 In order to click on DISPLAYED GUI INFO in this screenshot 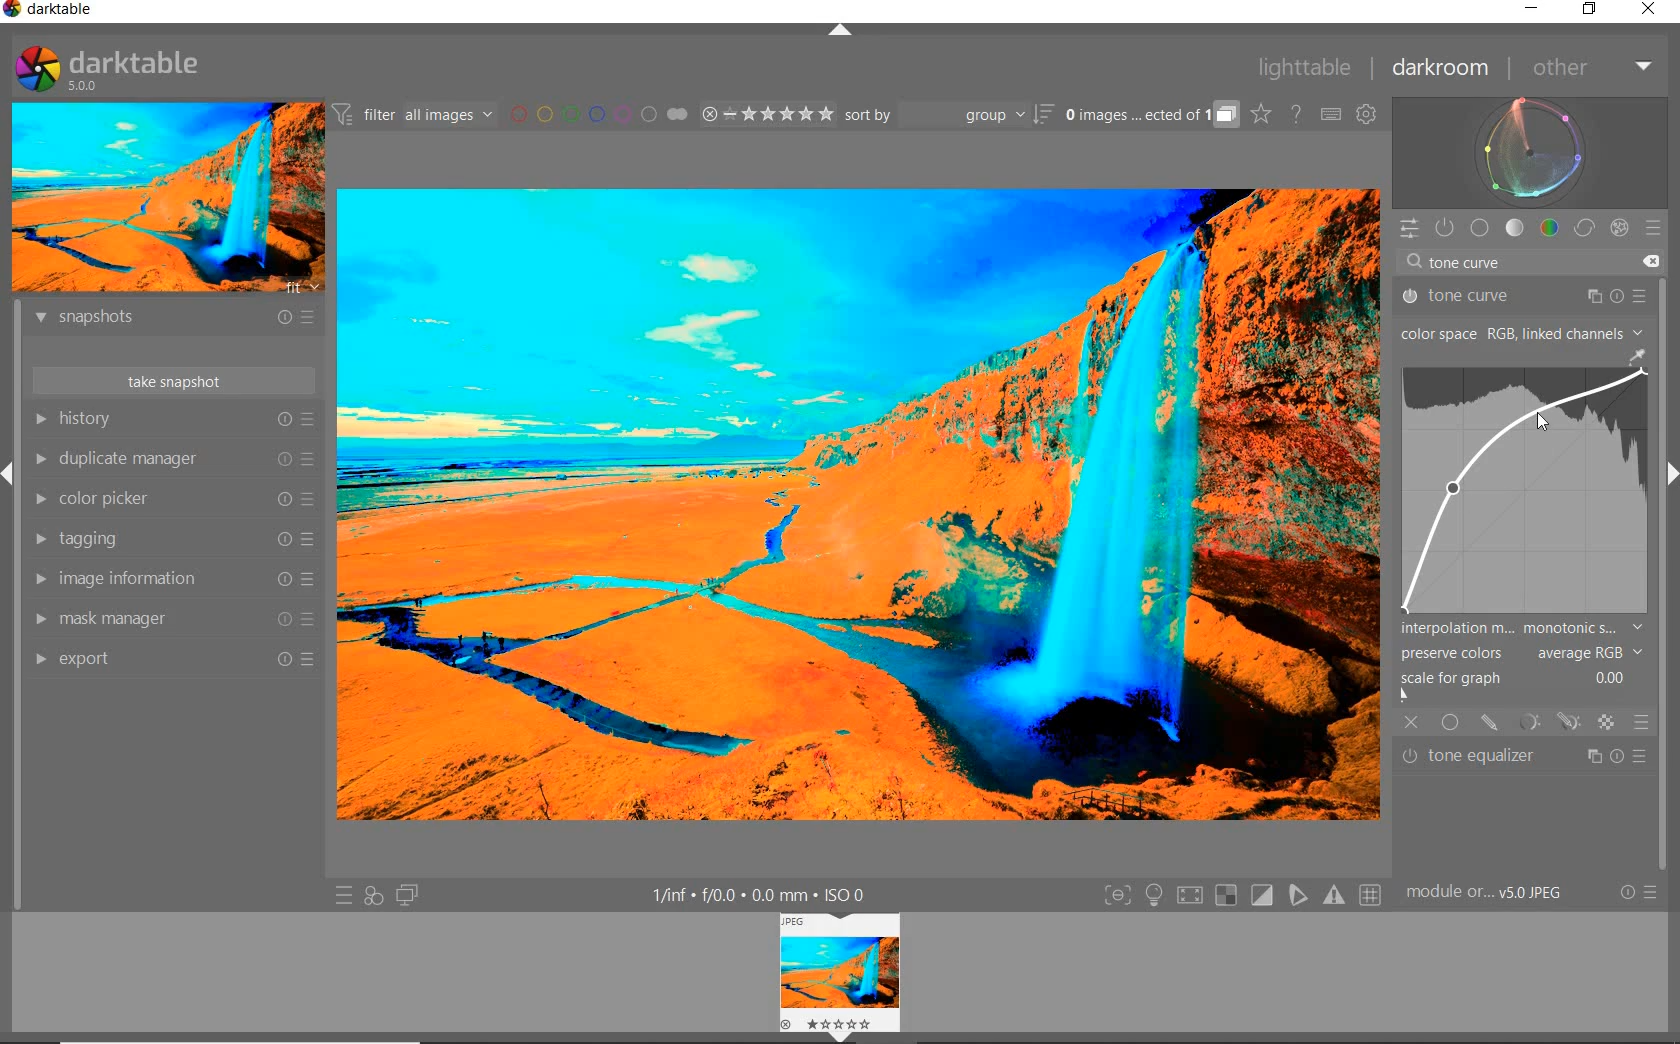, I will do `click(764, 894)`.